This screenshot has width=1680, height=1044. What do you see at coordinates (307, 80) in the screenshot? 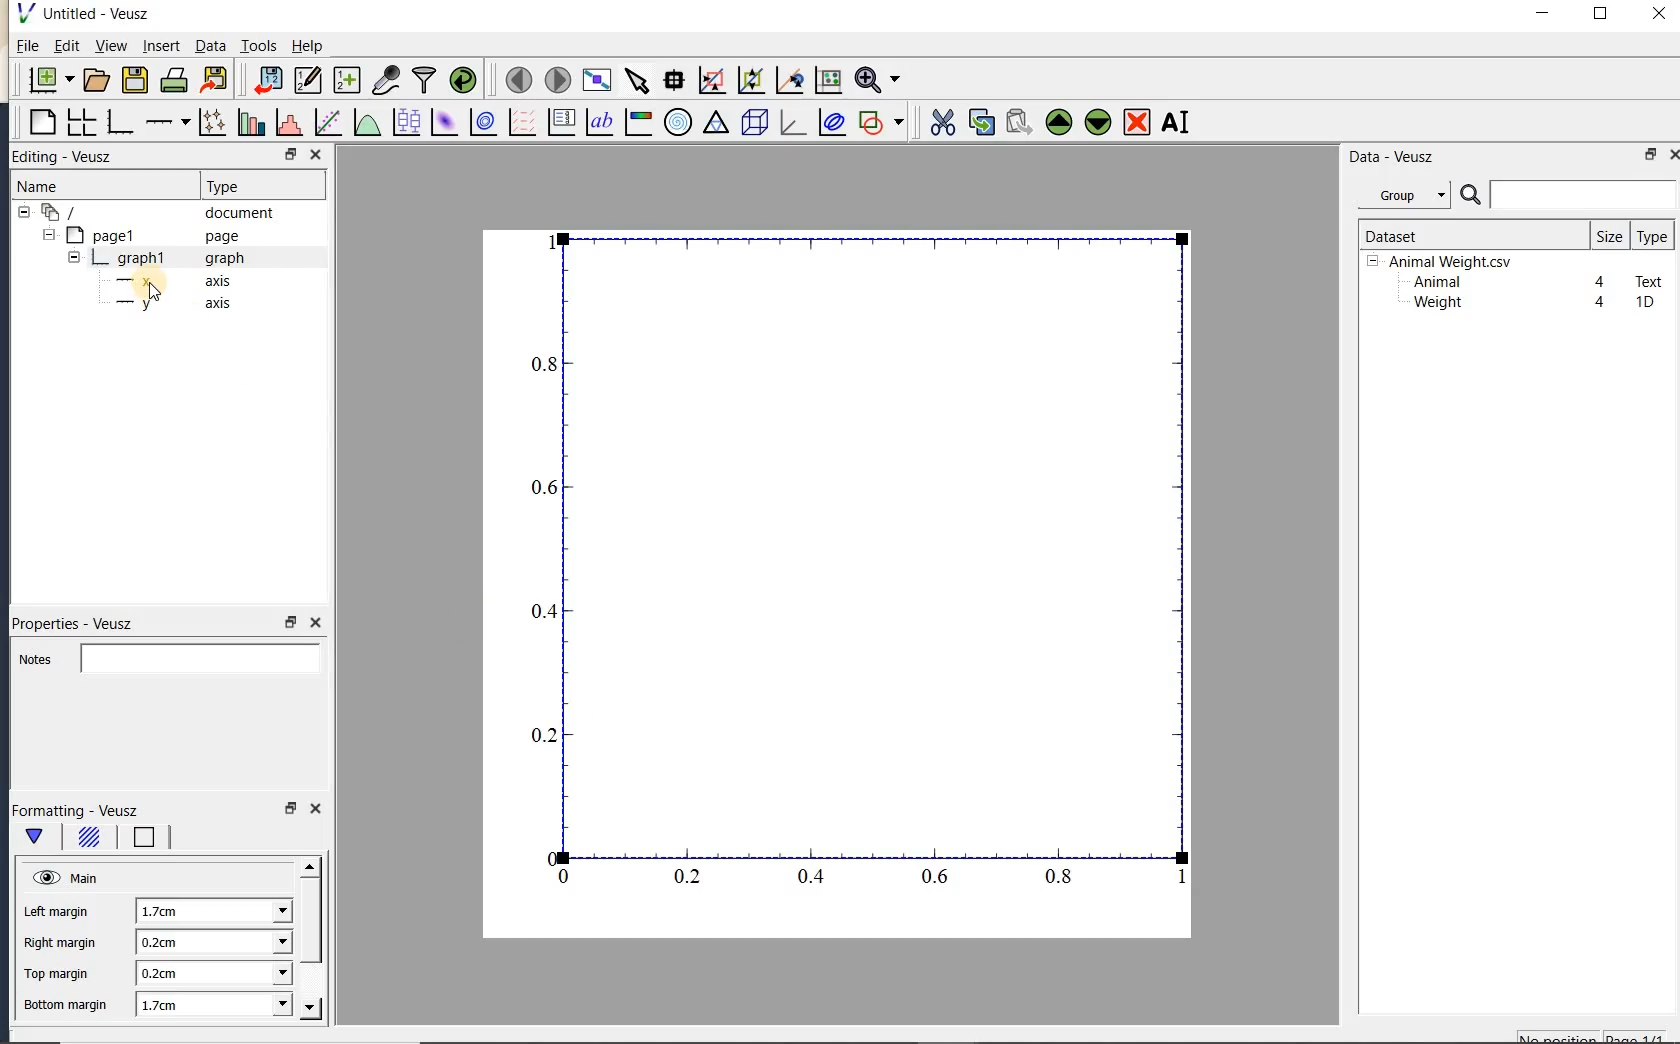
I see `edit and enter new datasets` at bounding box center [307, 80].